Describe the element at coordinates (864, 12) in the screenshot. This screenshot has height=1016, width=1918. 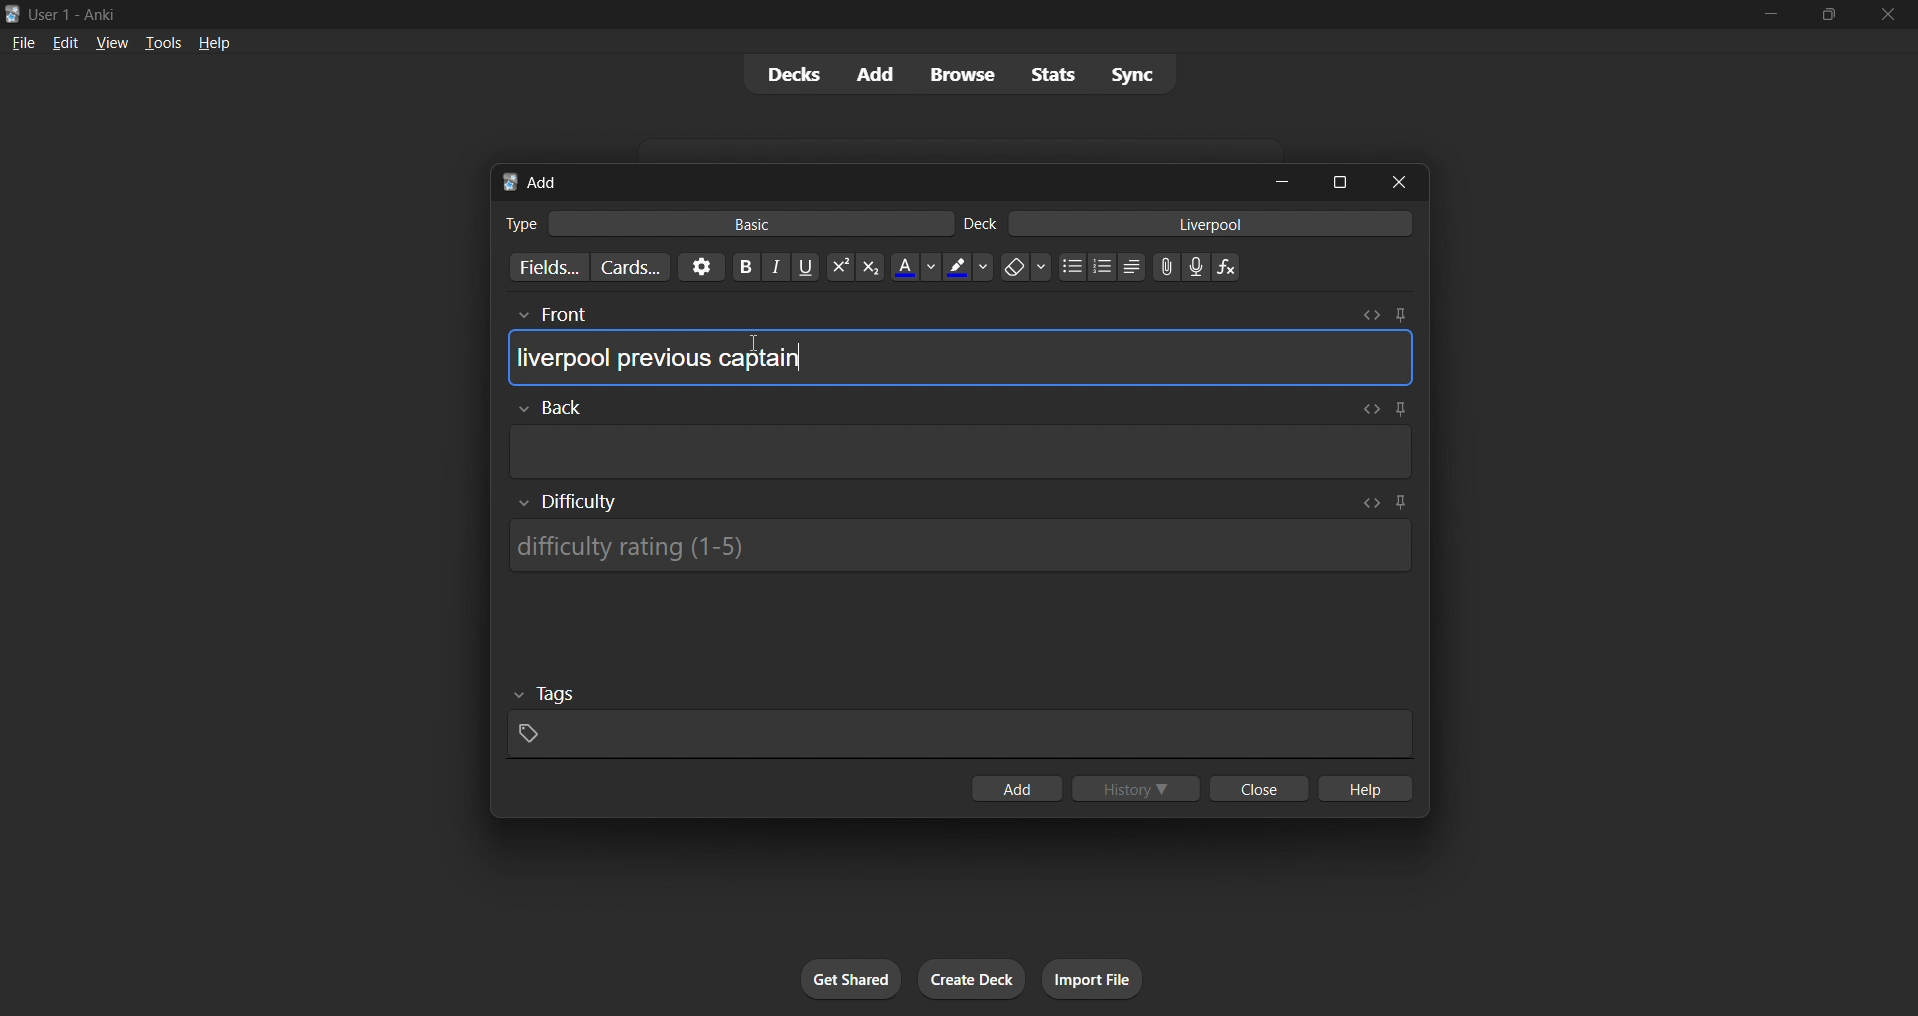
I see `title bar` at that location.